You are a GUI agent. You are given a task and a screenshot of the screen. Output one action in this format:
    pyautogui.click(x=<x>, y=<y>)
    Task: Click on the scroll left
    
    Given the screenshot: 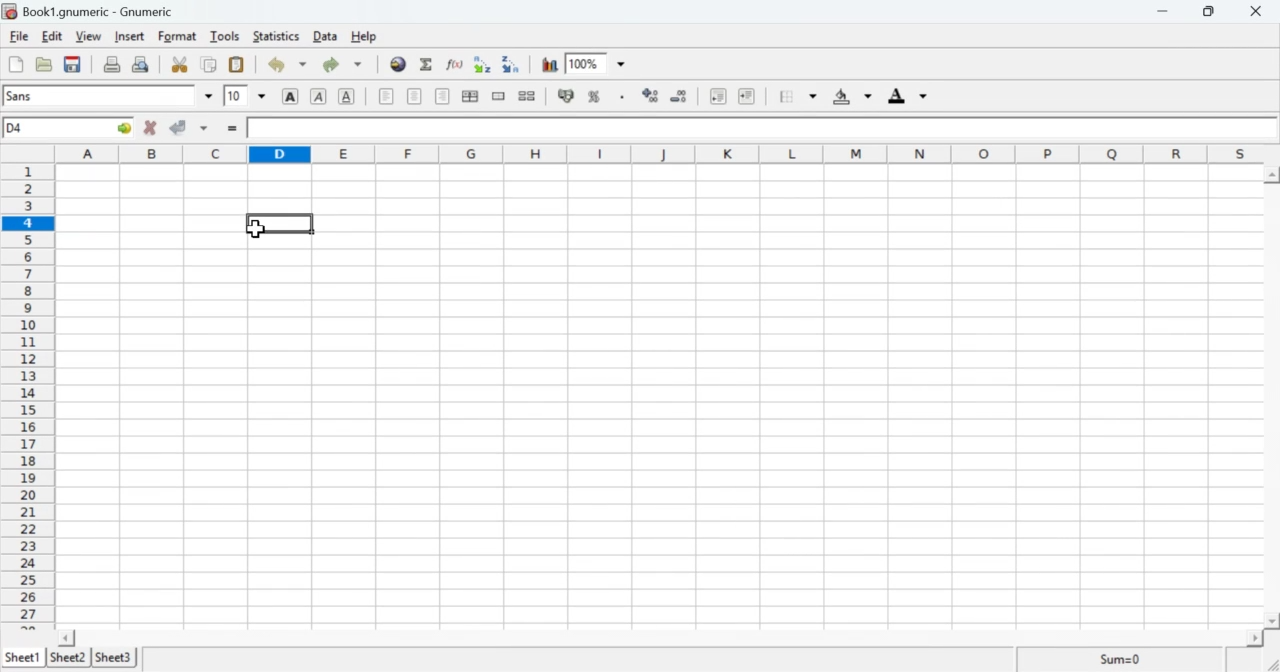 What is the action you would take?
    pyautogui.click(x=68, y=637)
    